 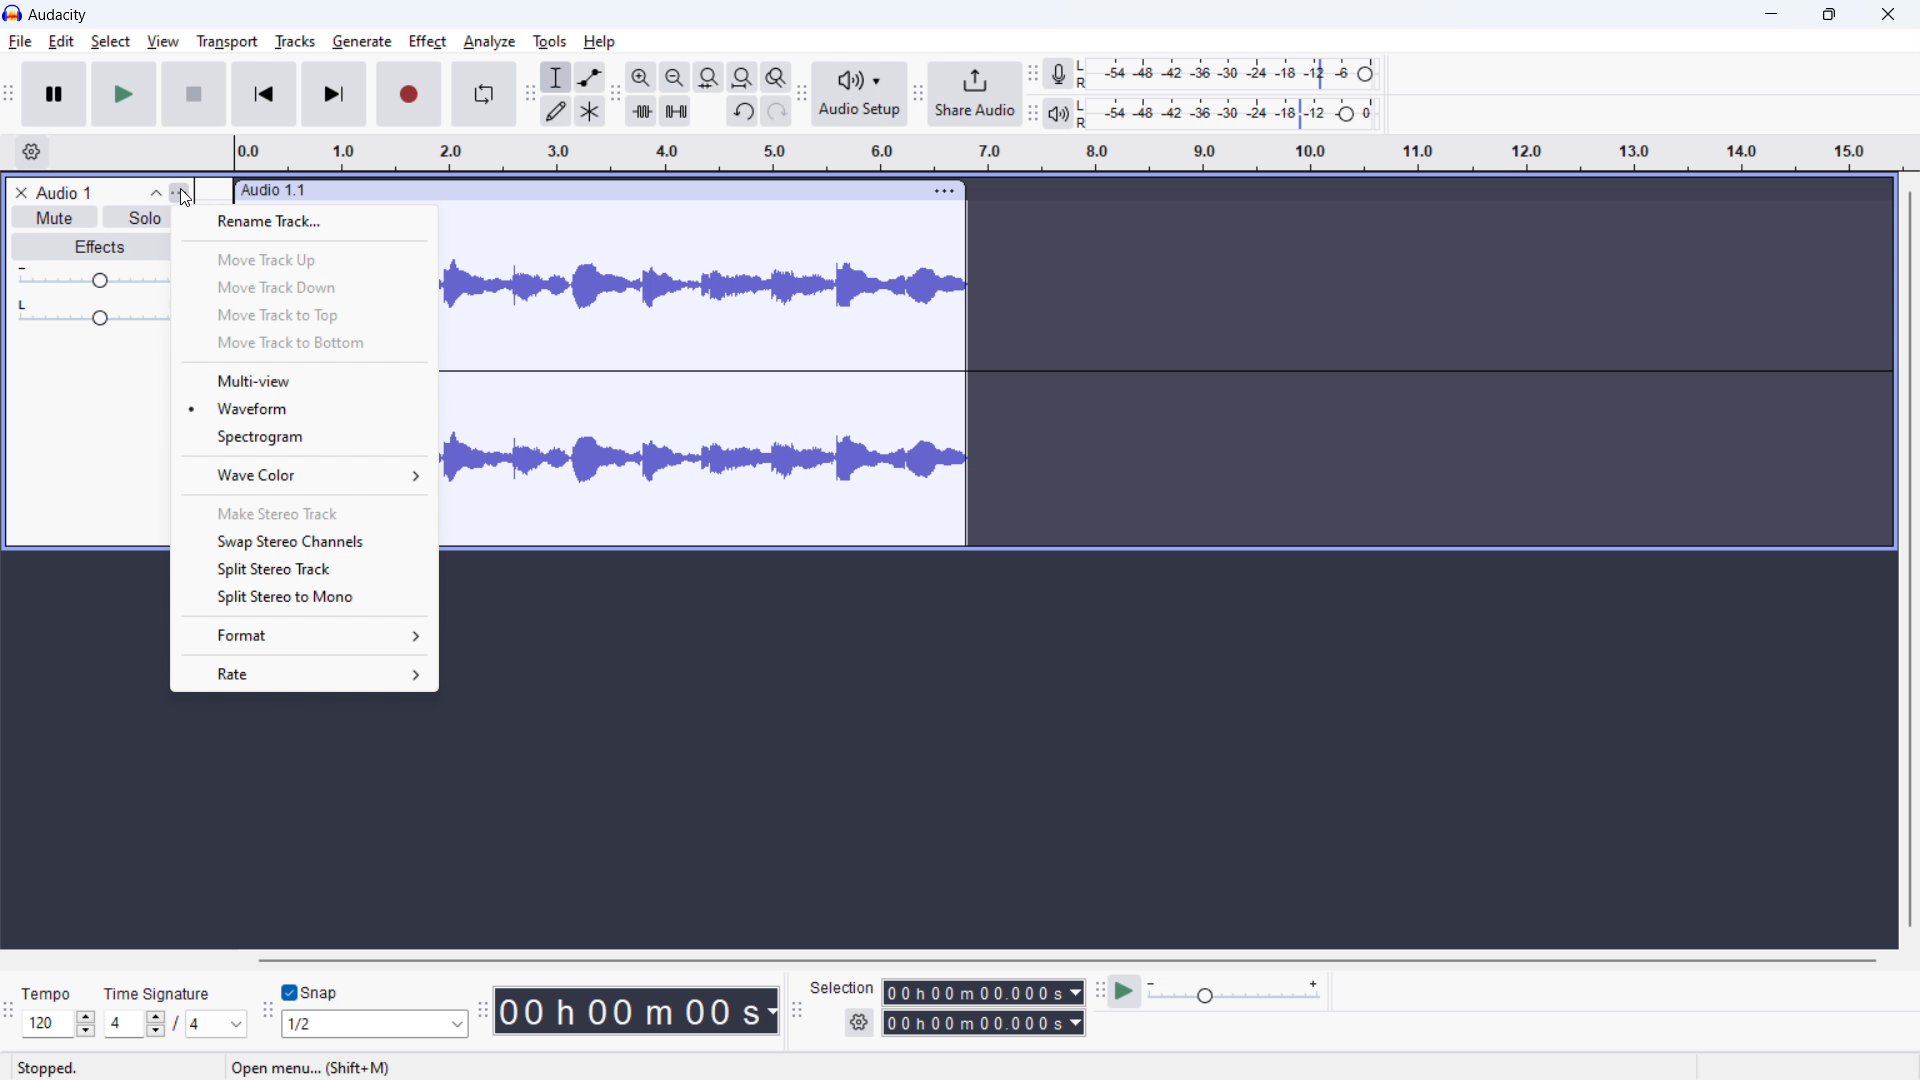 I want to click on playback level, so click(x=1232, y=114).